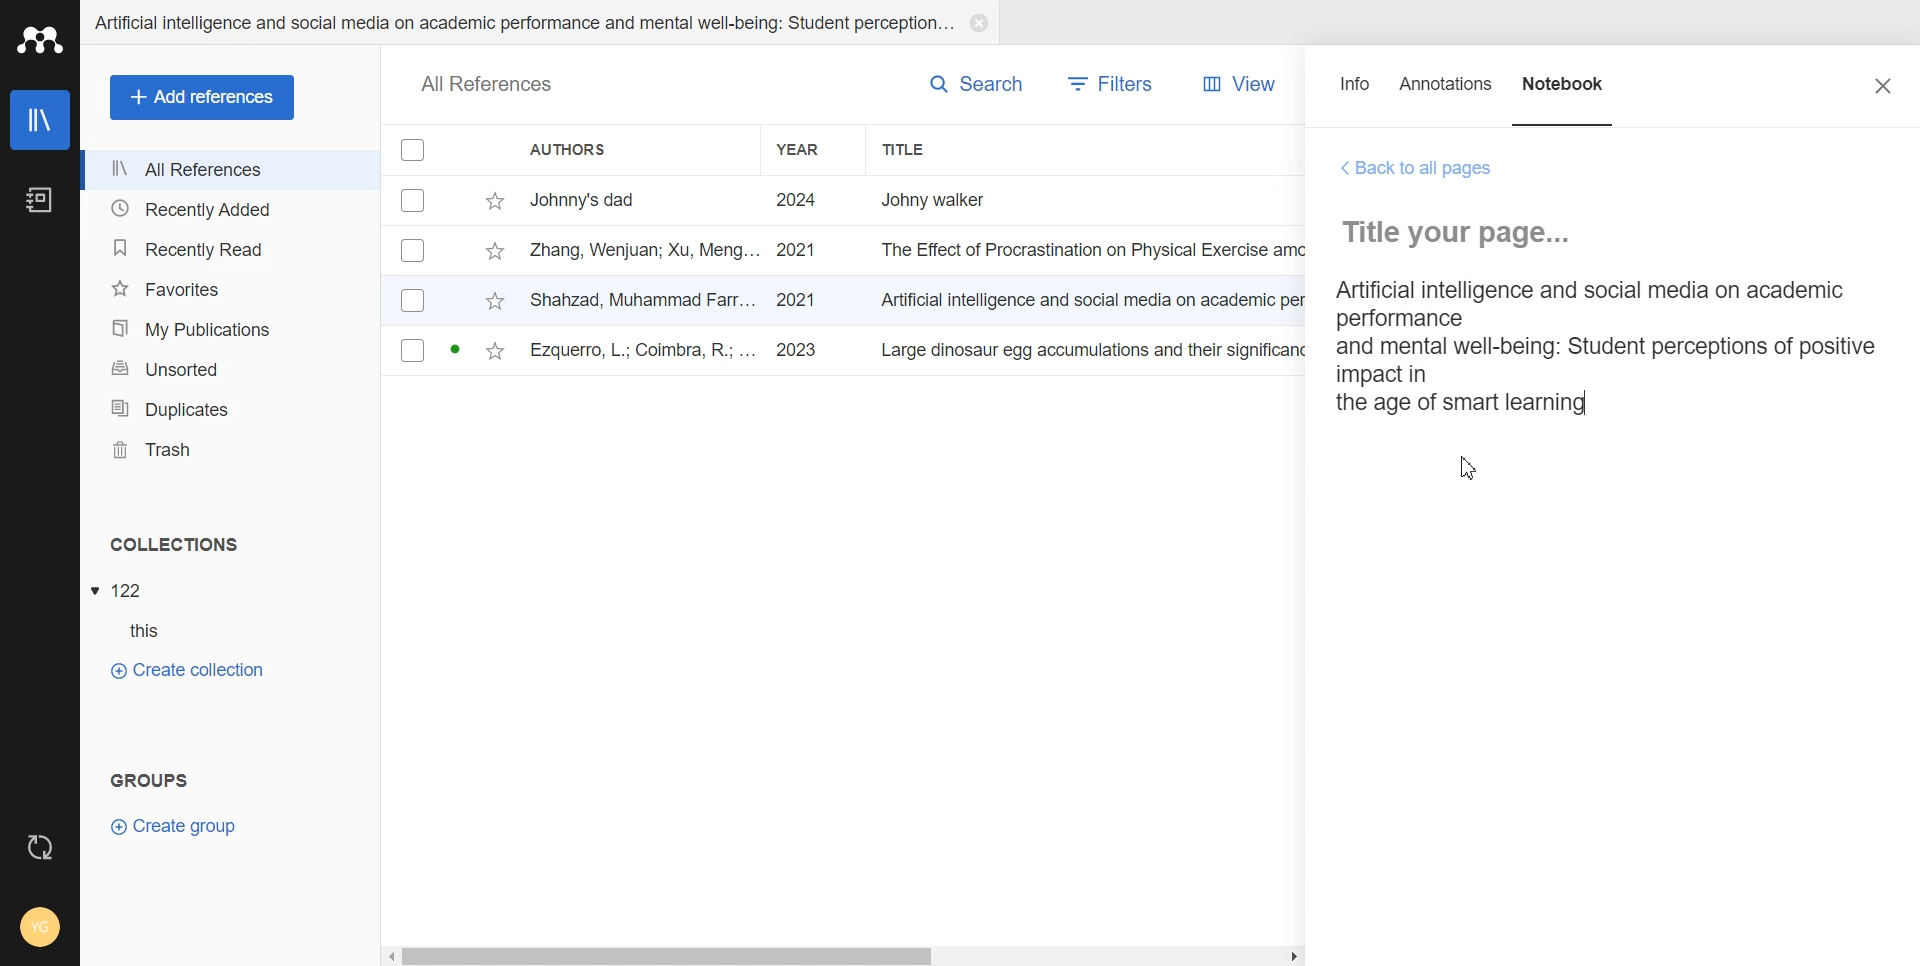 Image resolution: width=1920 pixels, height=966 pixels. I want to click on Info, so click(1356, 93).